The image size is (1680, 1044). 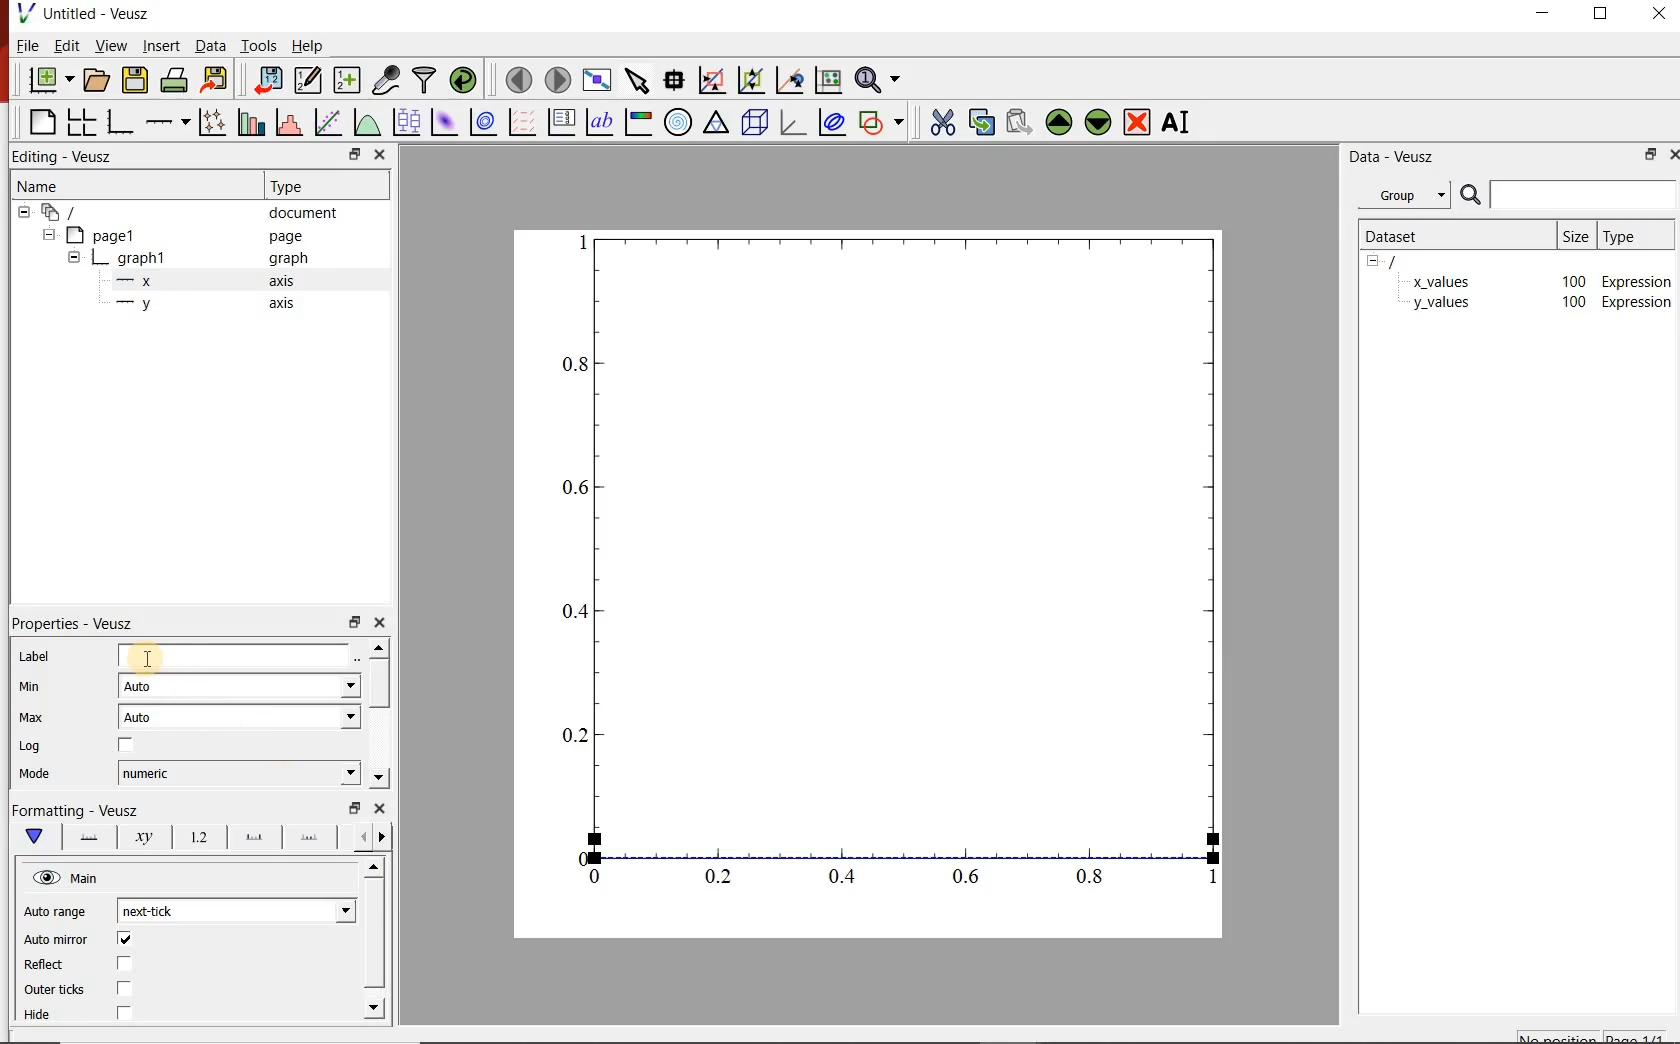 What do you see at coordinates (98, 79) in the screenshot?
I see `open document` at bounding box center [98, 79].